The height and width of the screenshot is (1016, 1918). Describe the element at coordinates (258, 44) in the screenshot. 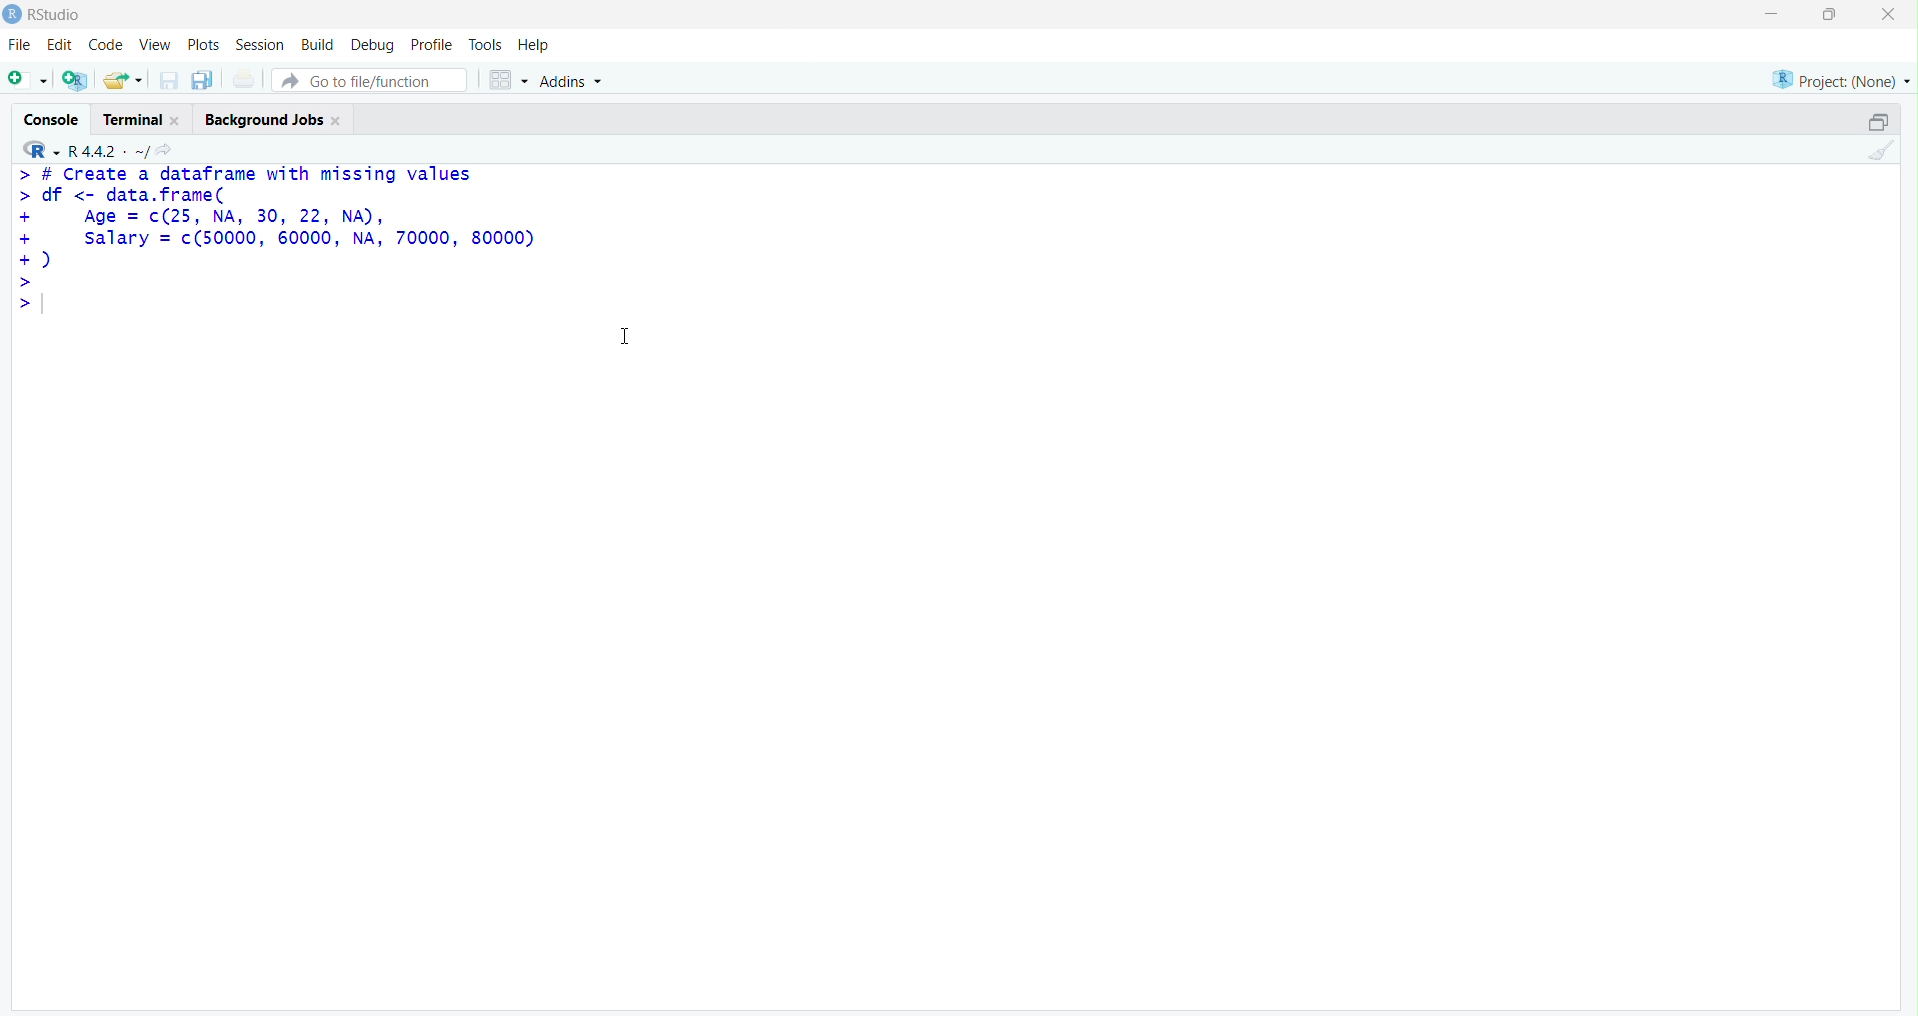

I see `Session` at that location.